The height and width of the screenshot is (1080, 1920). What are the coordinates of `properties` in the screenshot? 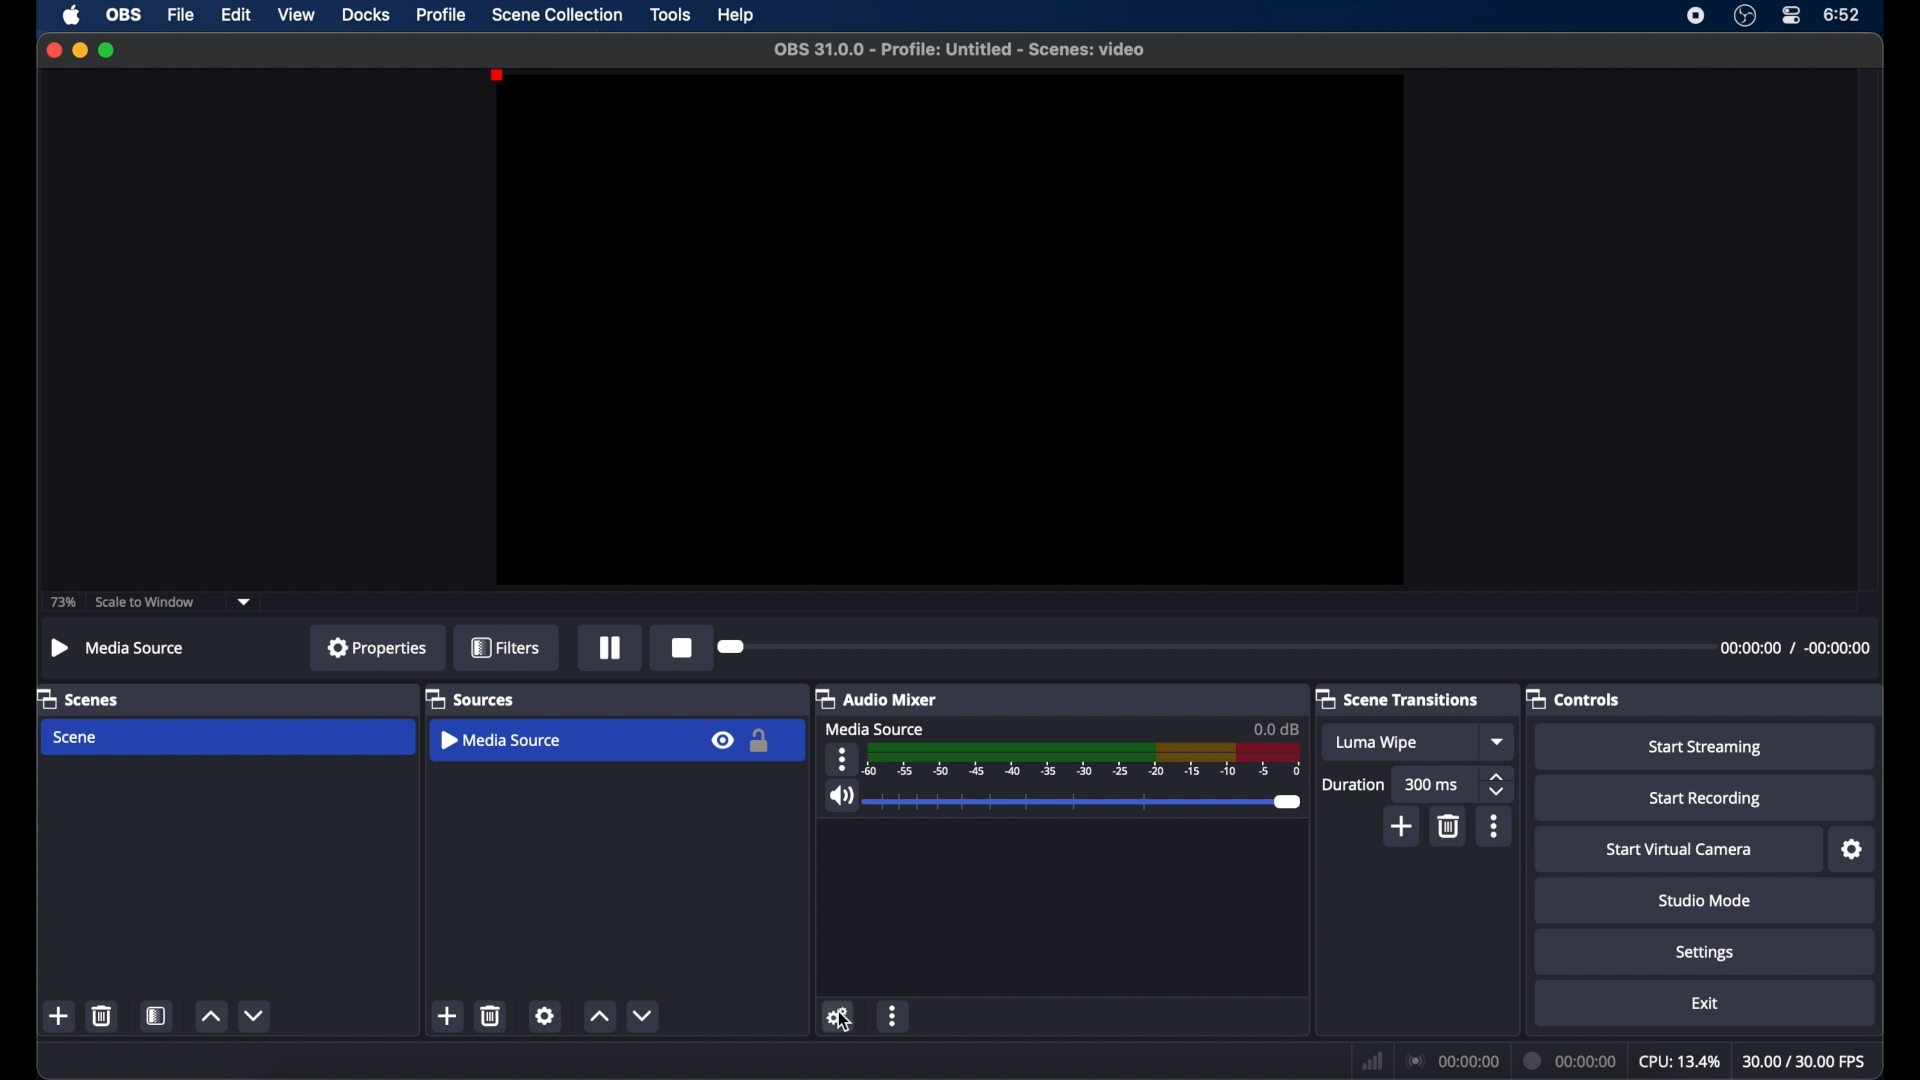 It's located at (378, 647).